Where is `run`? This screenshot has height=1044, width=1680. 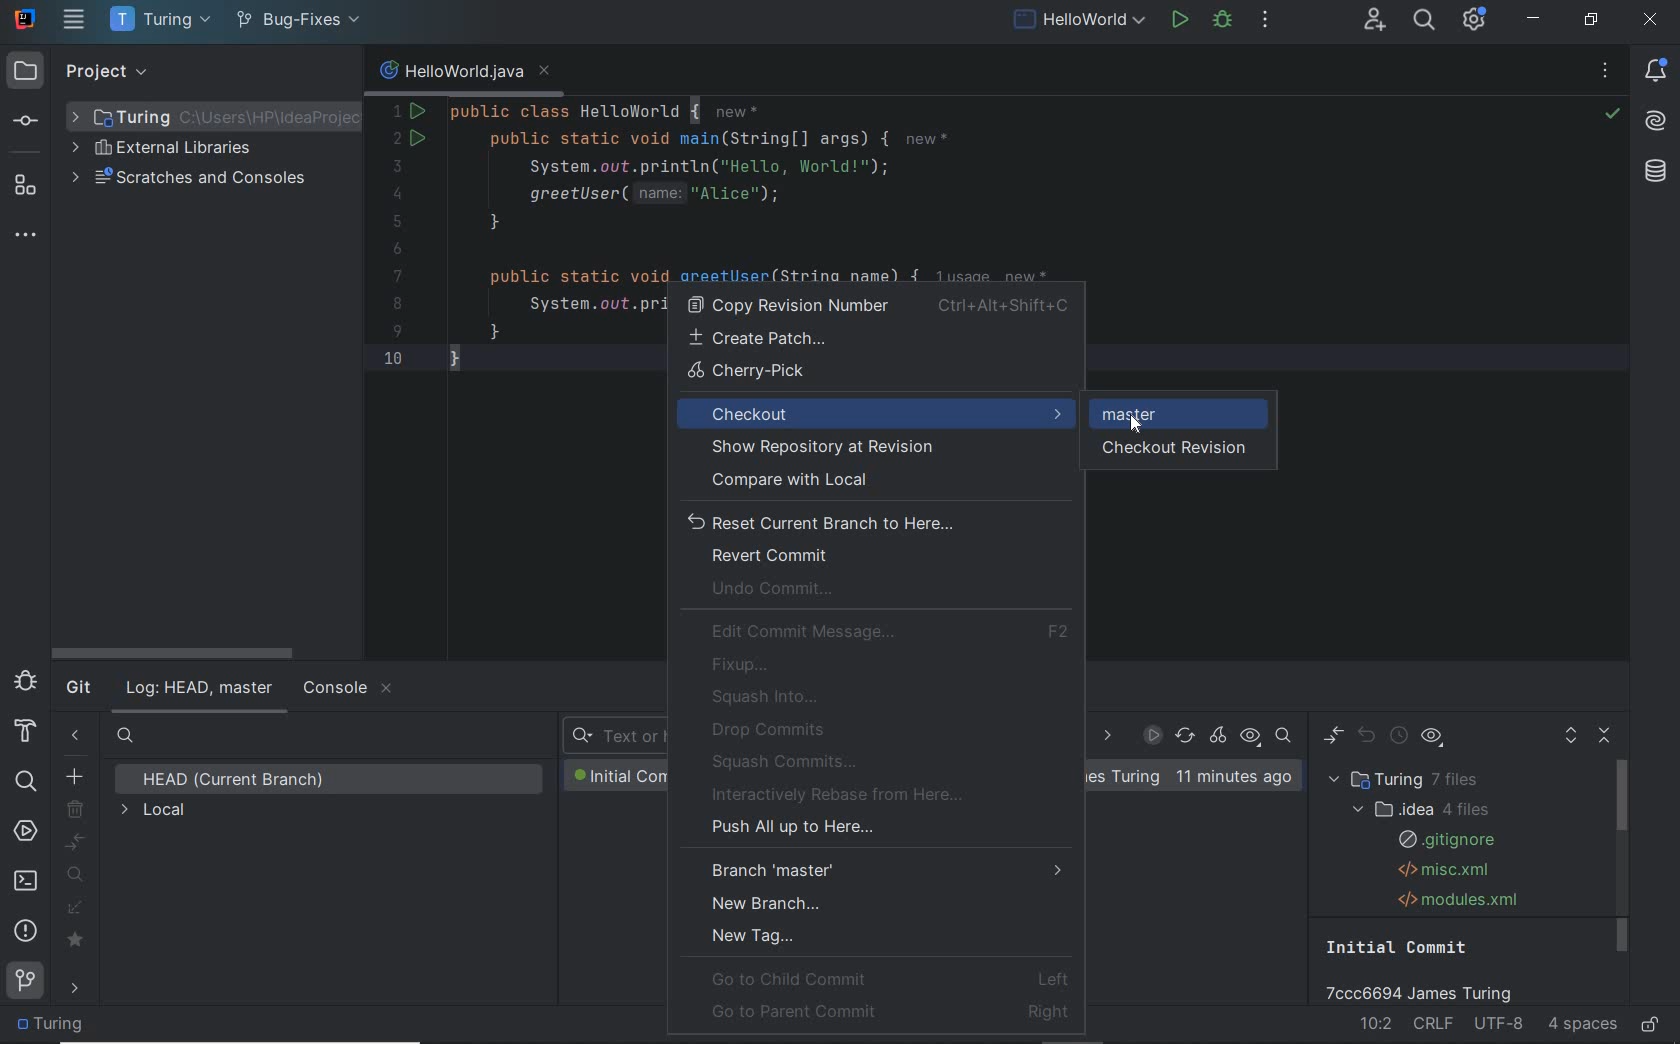 run is located at coordinates (1181, 18).